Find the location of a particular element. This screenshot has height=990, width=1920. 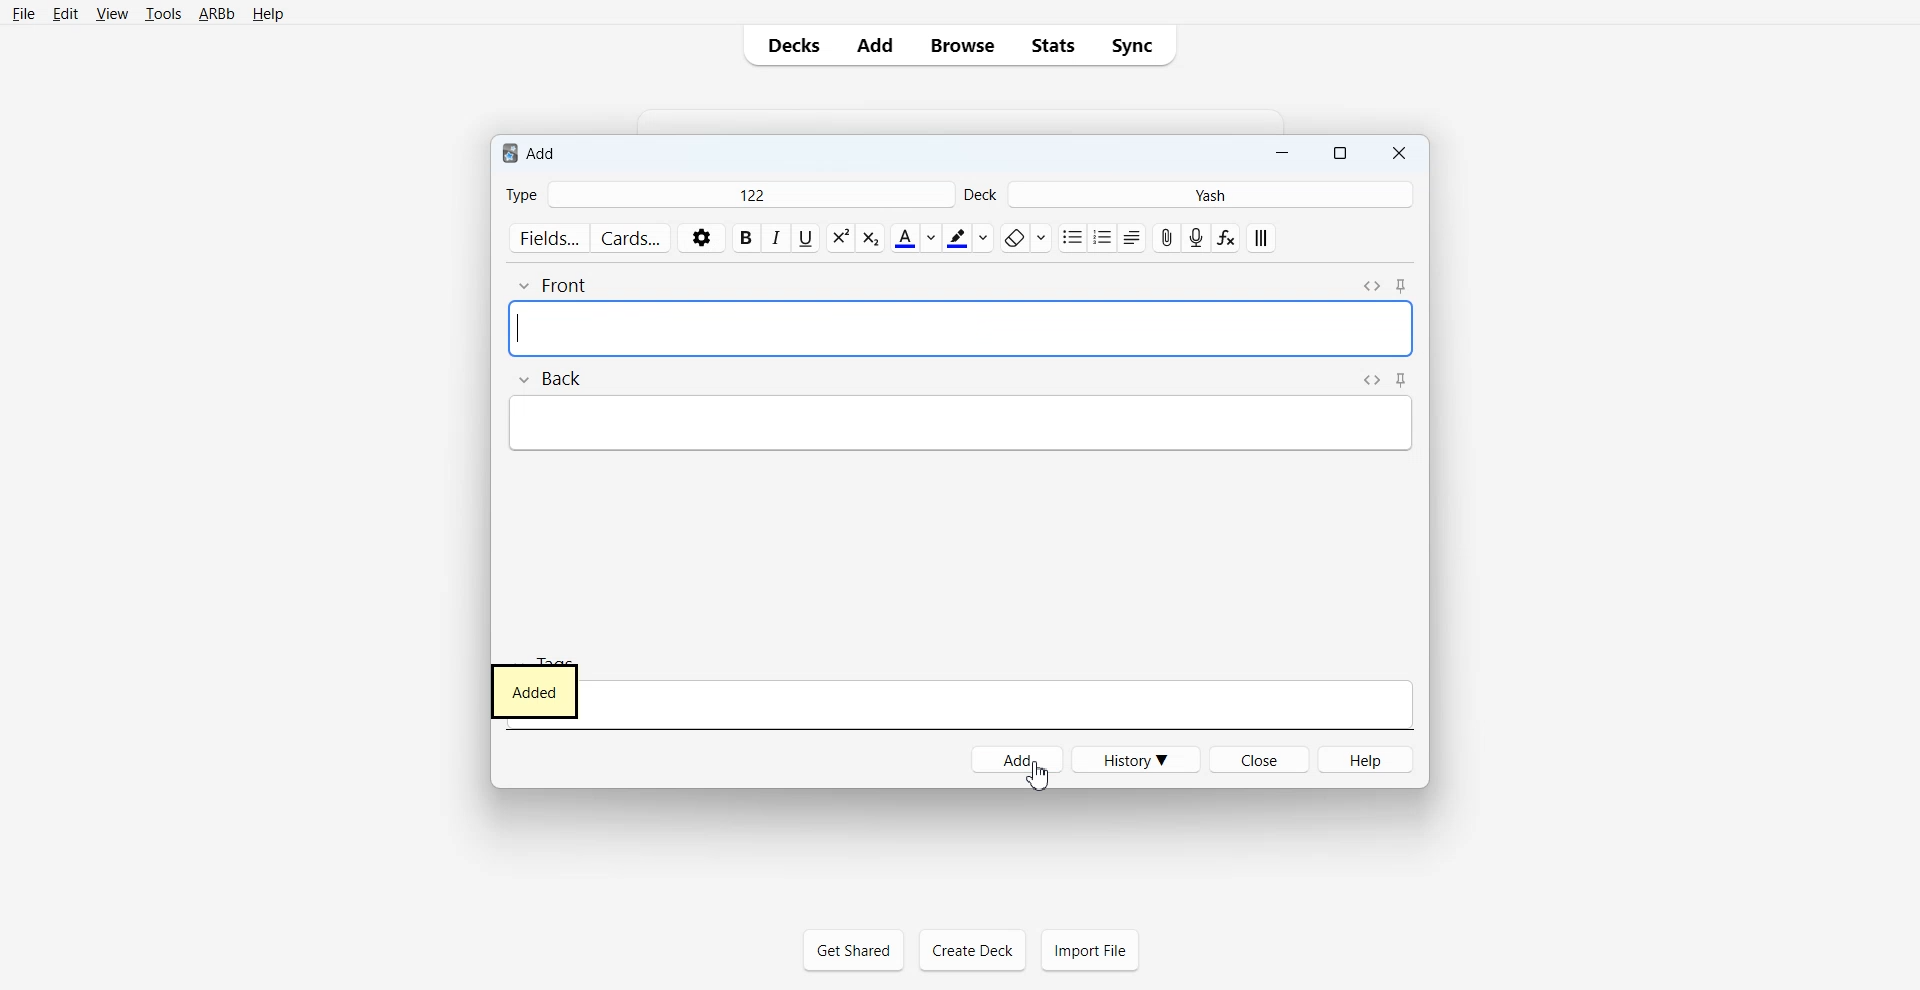

close is located at coordinates (1267, 762).